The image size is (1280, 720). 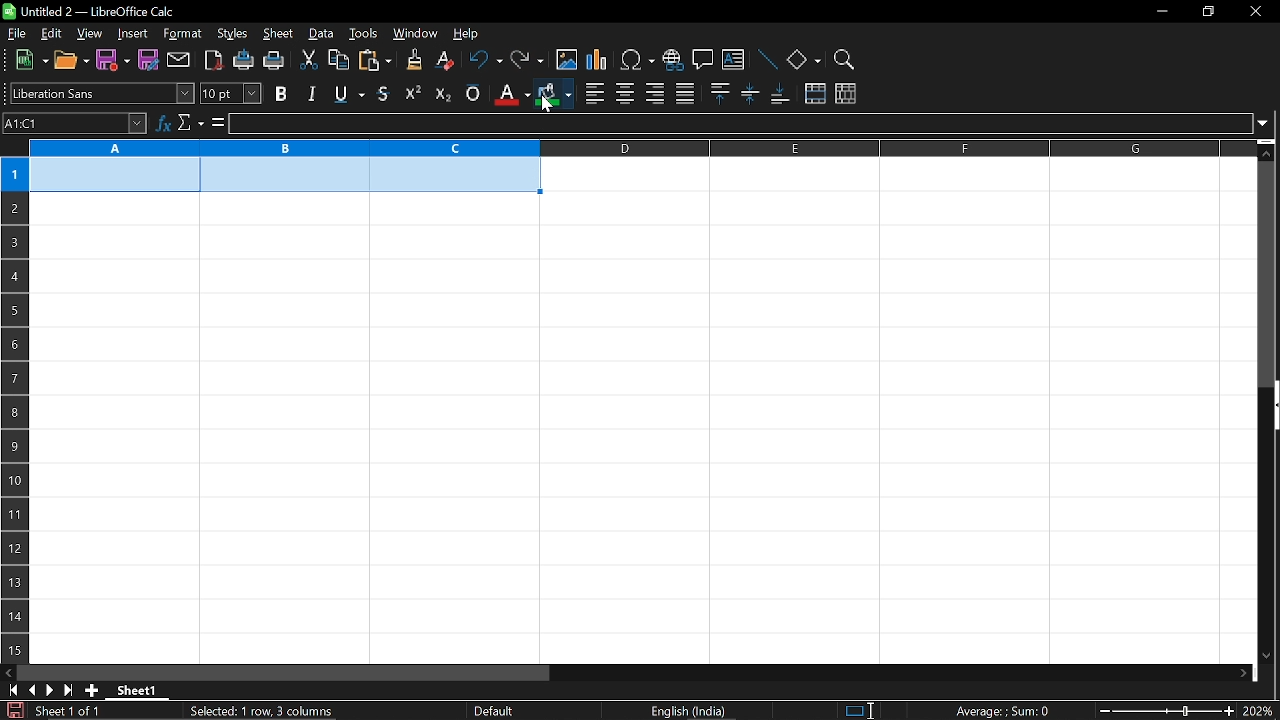 What do you see at coordinates (474, 32) in the screenshot?
I see `help` at bounding box center [474, 32].